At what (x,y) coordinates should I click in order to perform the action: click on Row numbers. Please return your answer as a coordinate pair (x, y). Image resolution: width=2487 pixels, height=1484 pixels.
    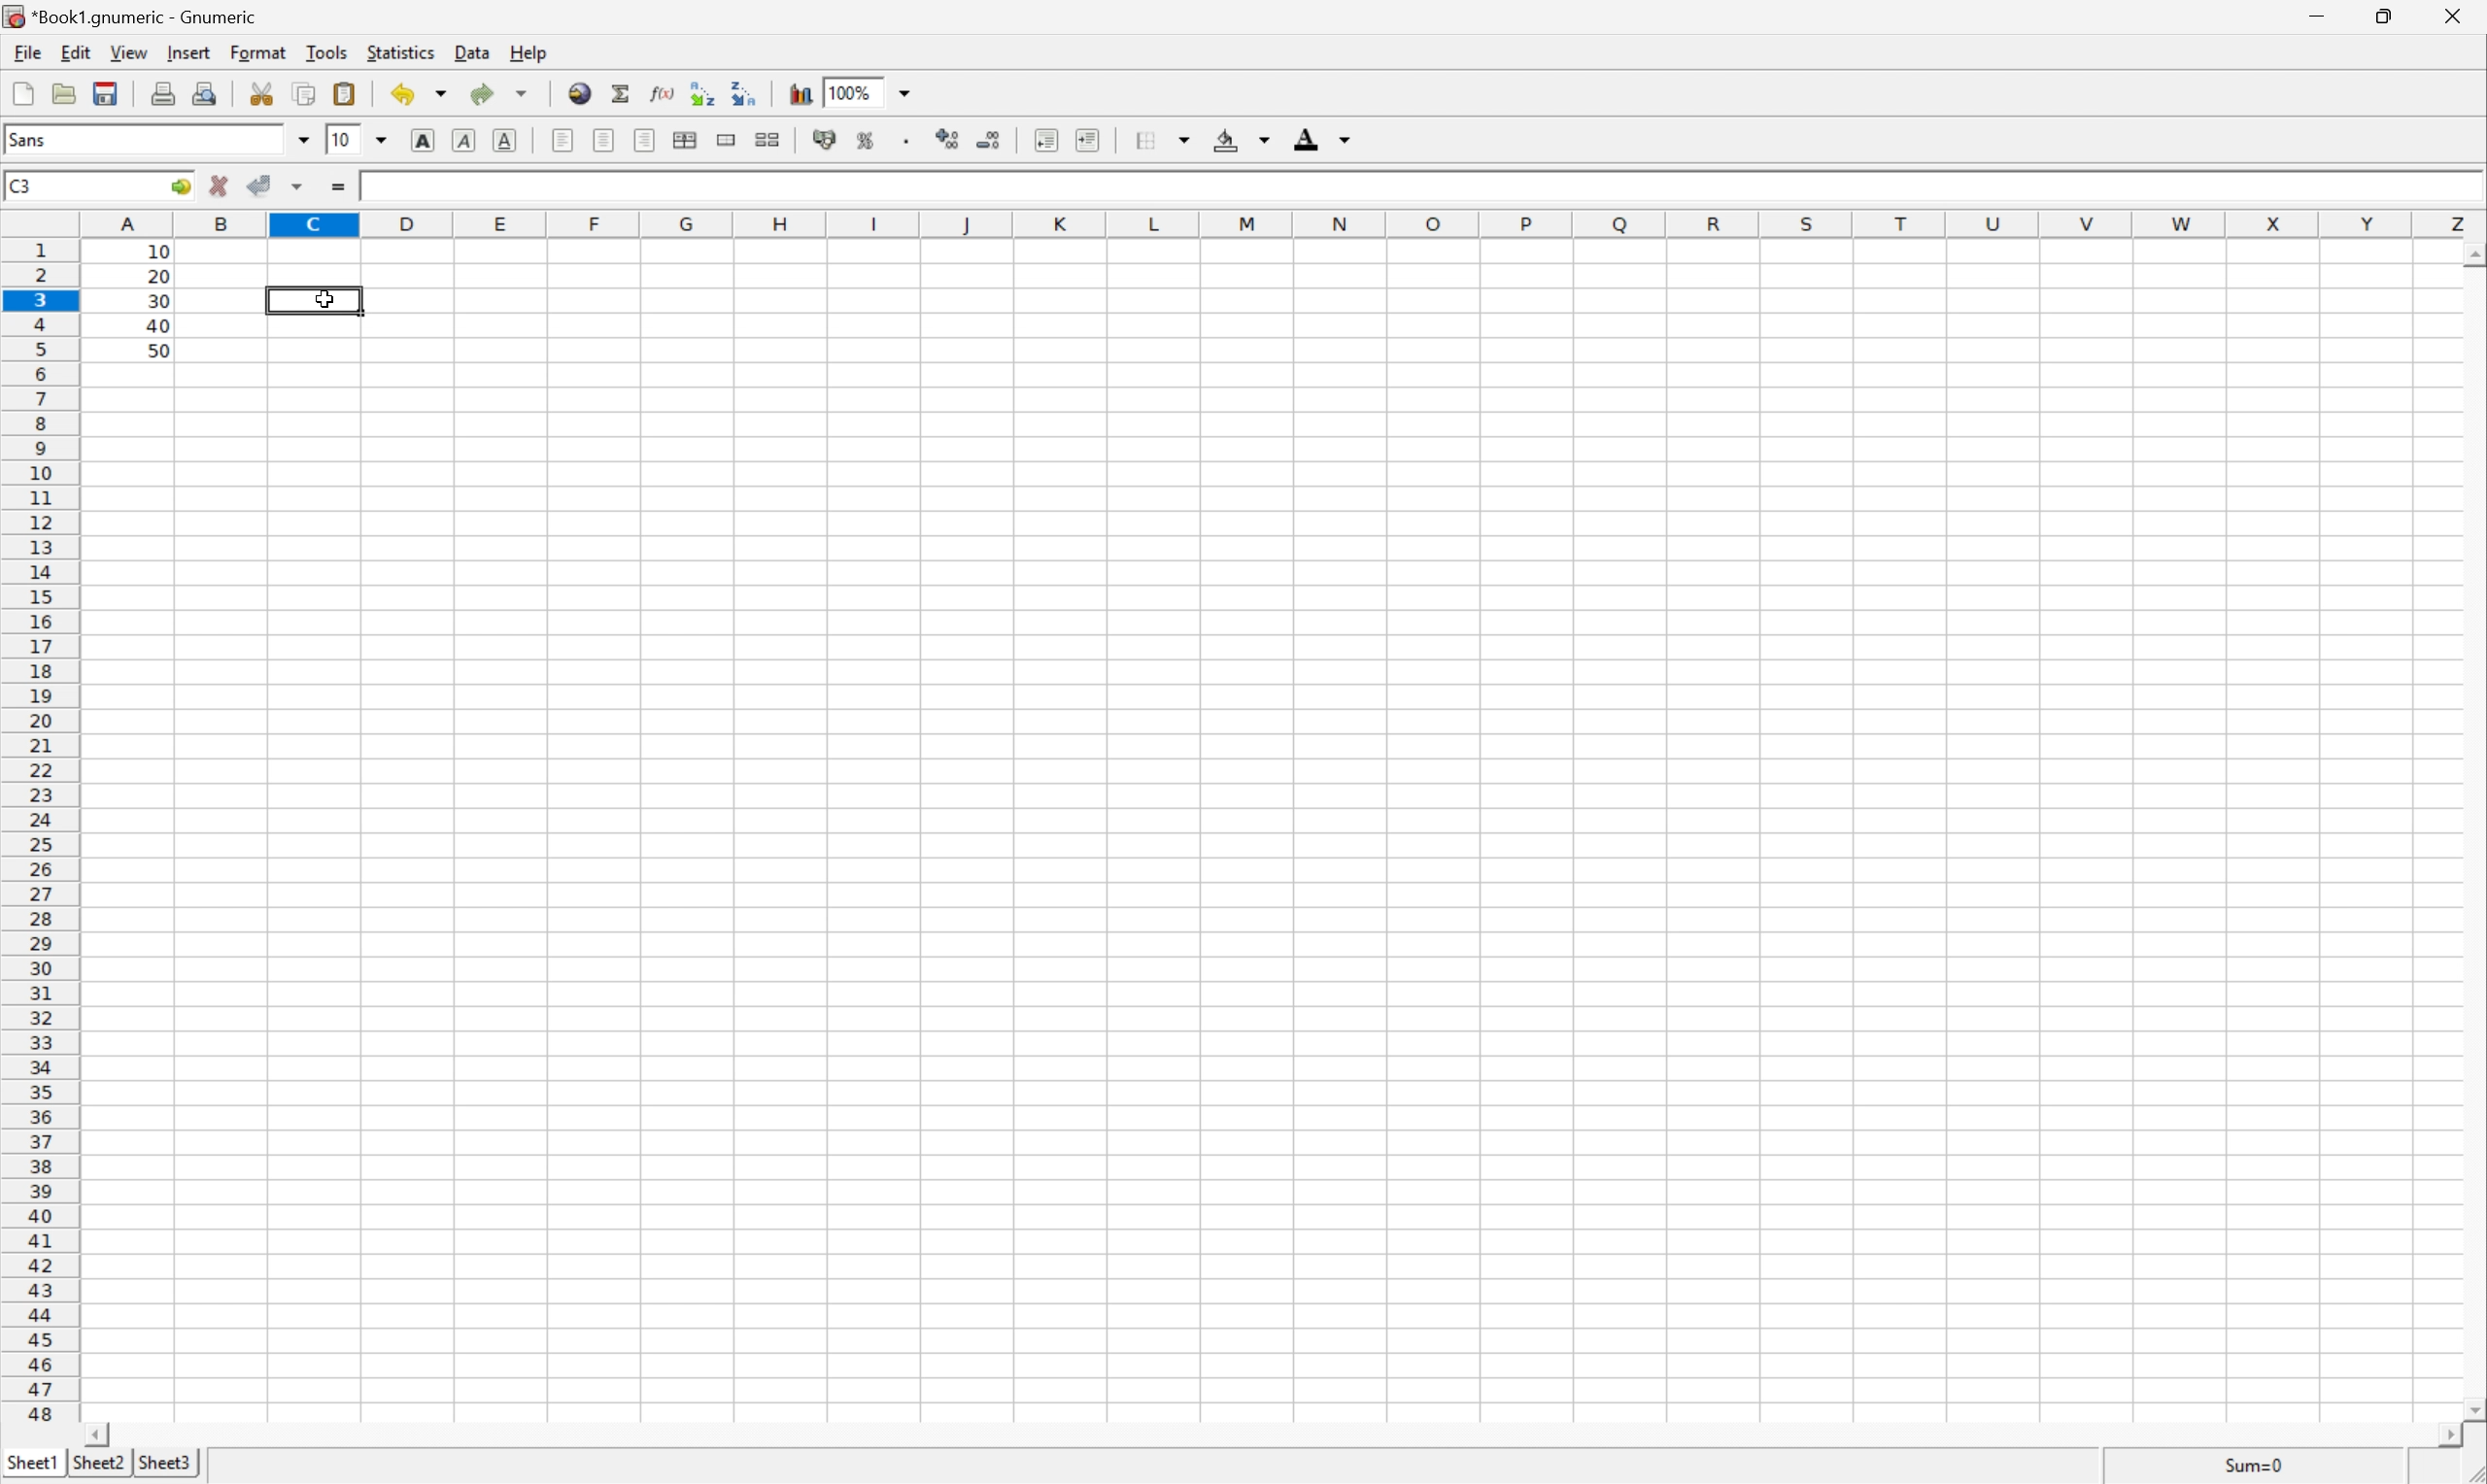
    Looking at the image, I should click on (37, 830).